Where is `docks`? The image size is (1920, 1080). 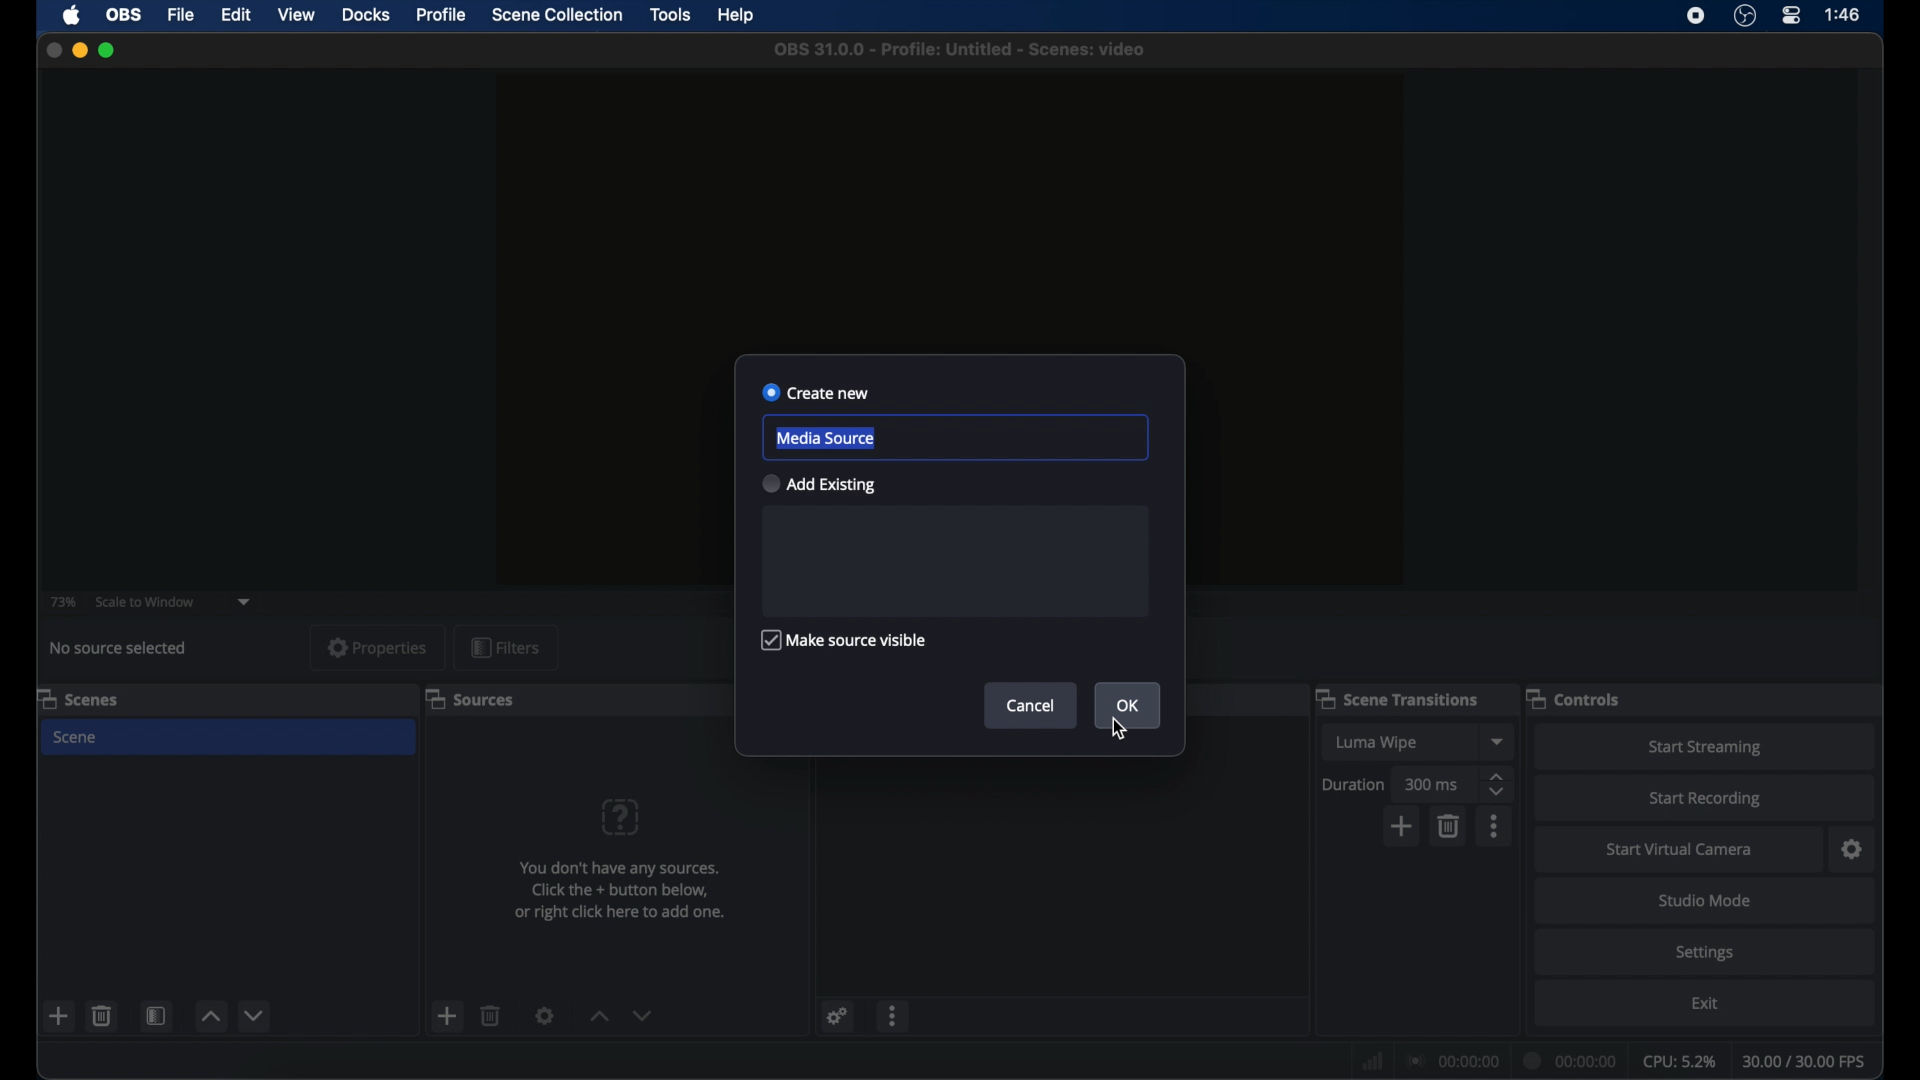 docks is located at coordinates (368, 15).